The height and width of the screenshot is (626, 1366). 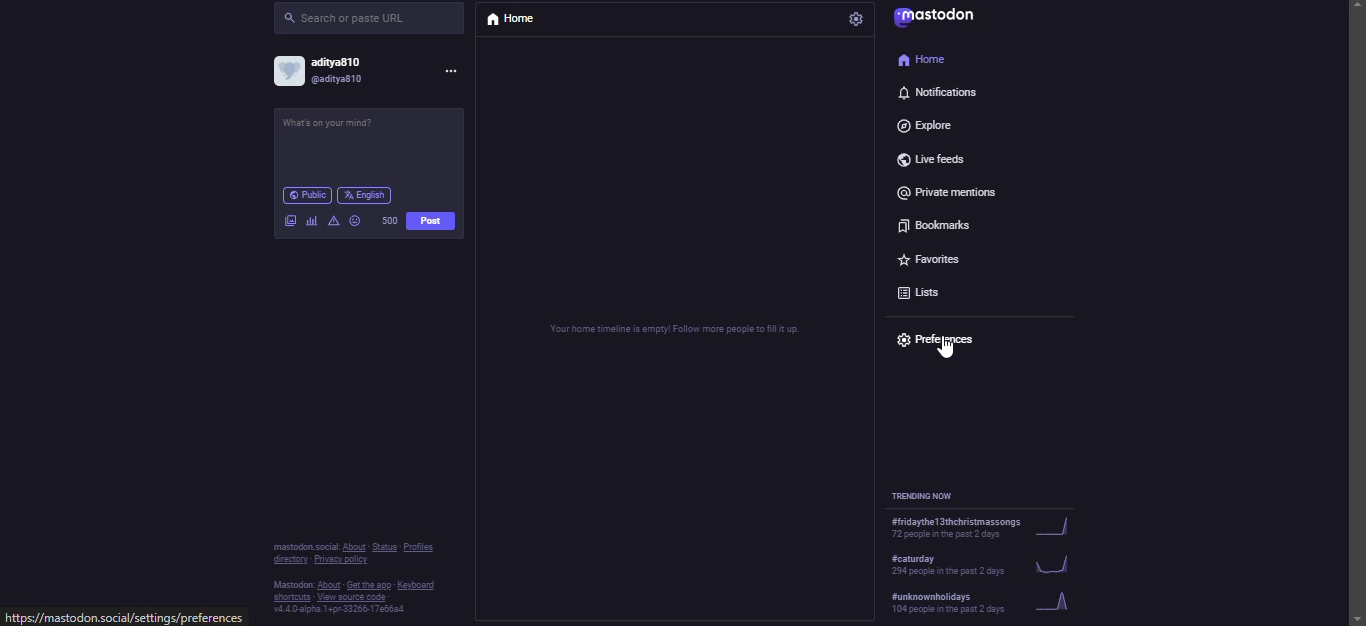 What do you see at coordinates (936, 337) in the screenshot?
I see `preferences` at bounding box center [936, 337].